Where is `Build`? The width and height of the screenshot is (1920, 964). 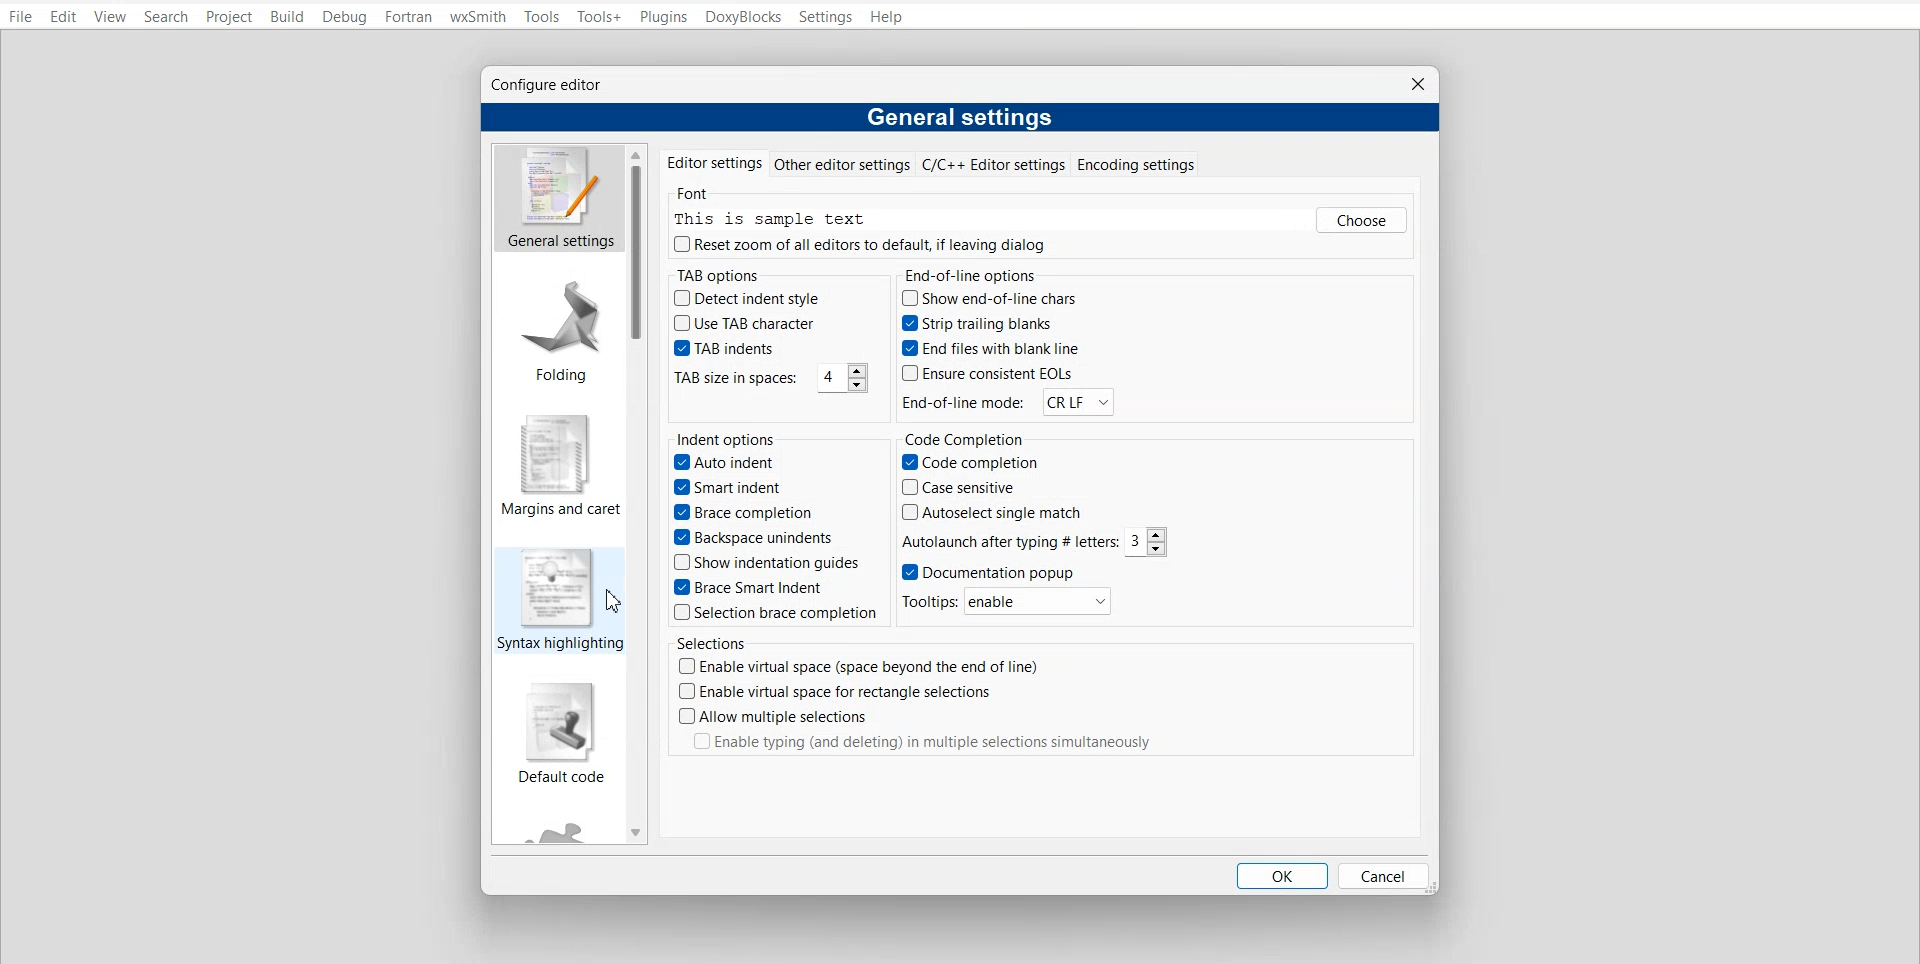
Build is located at coordinates (287, 16).